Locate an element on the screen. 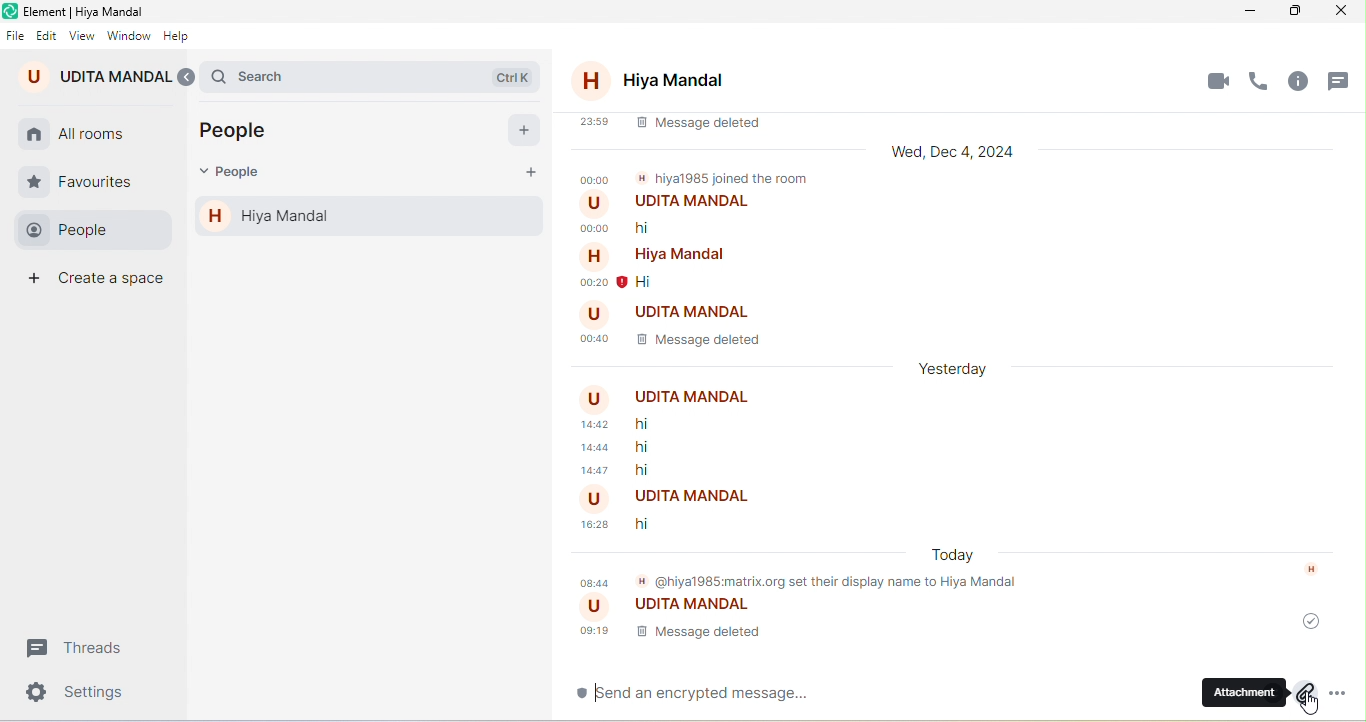  User profile picture is located at coordinates (596, 255).